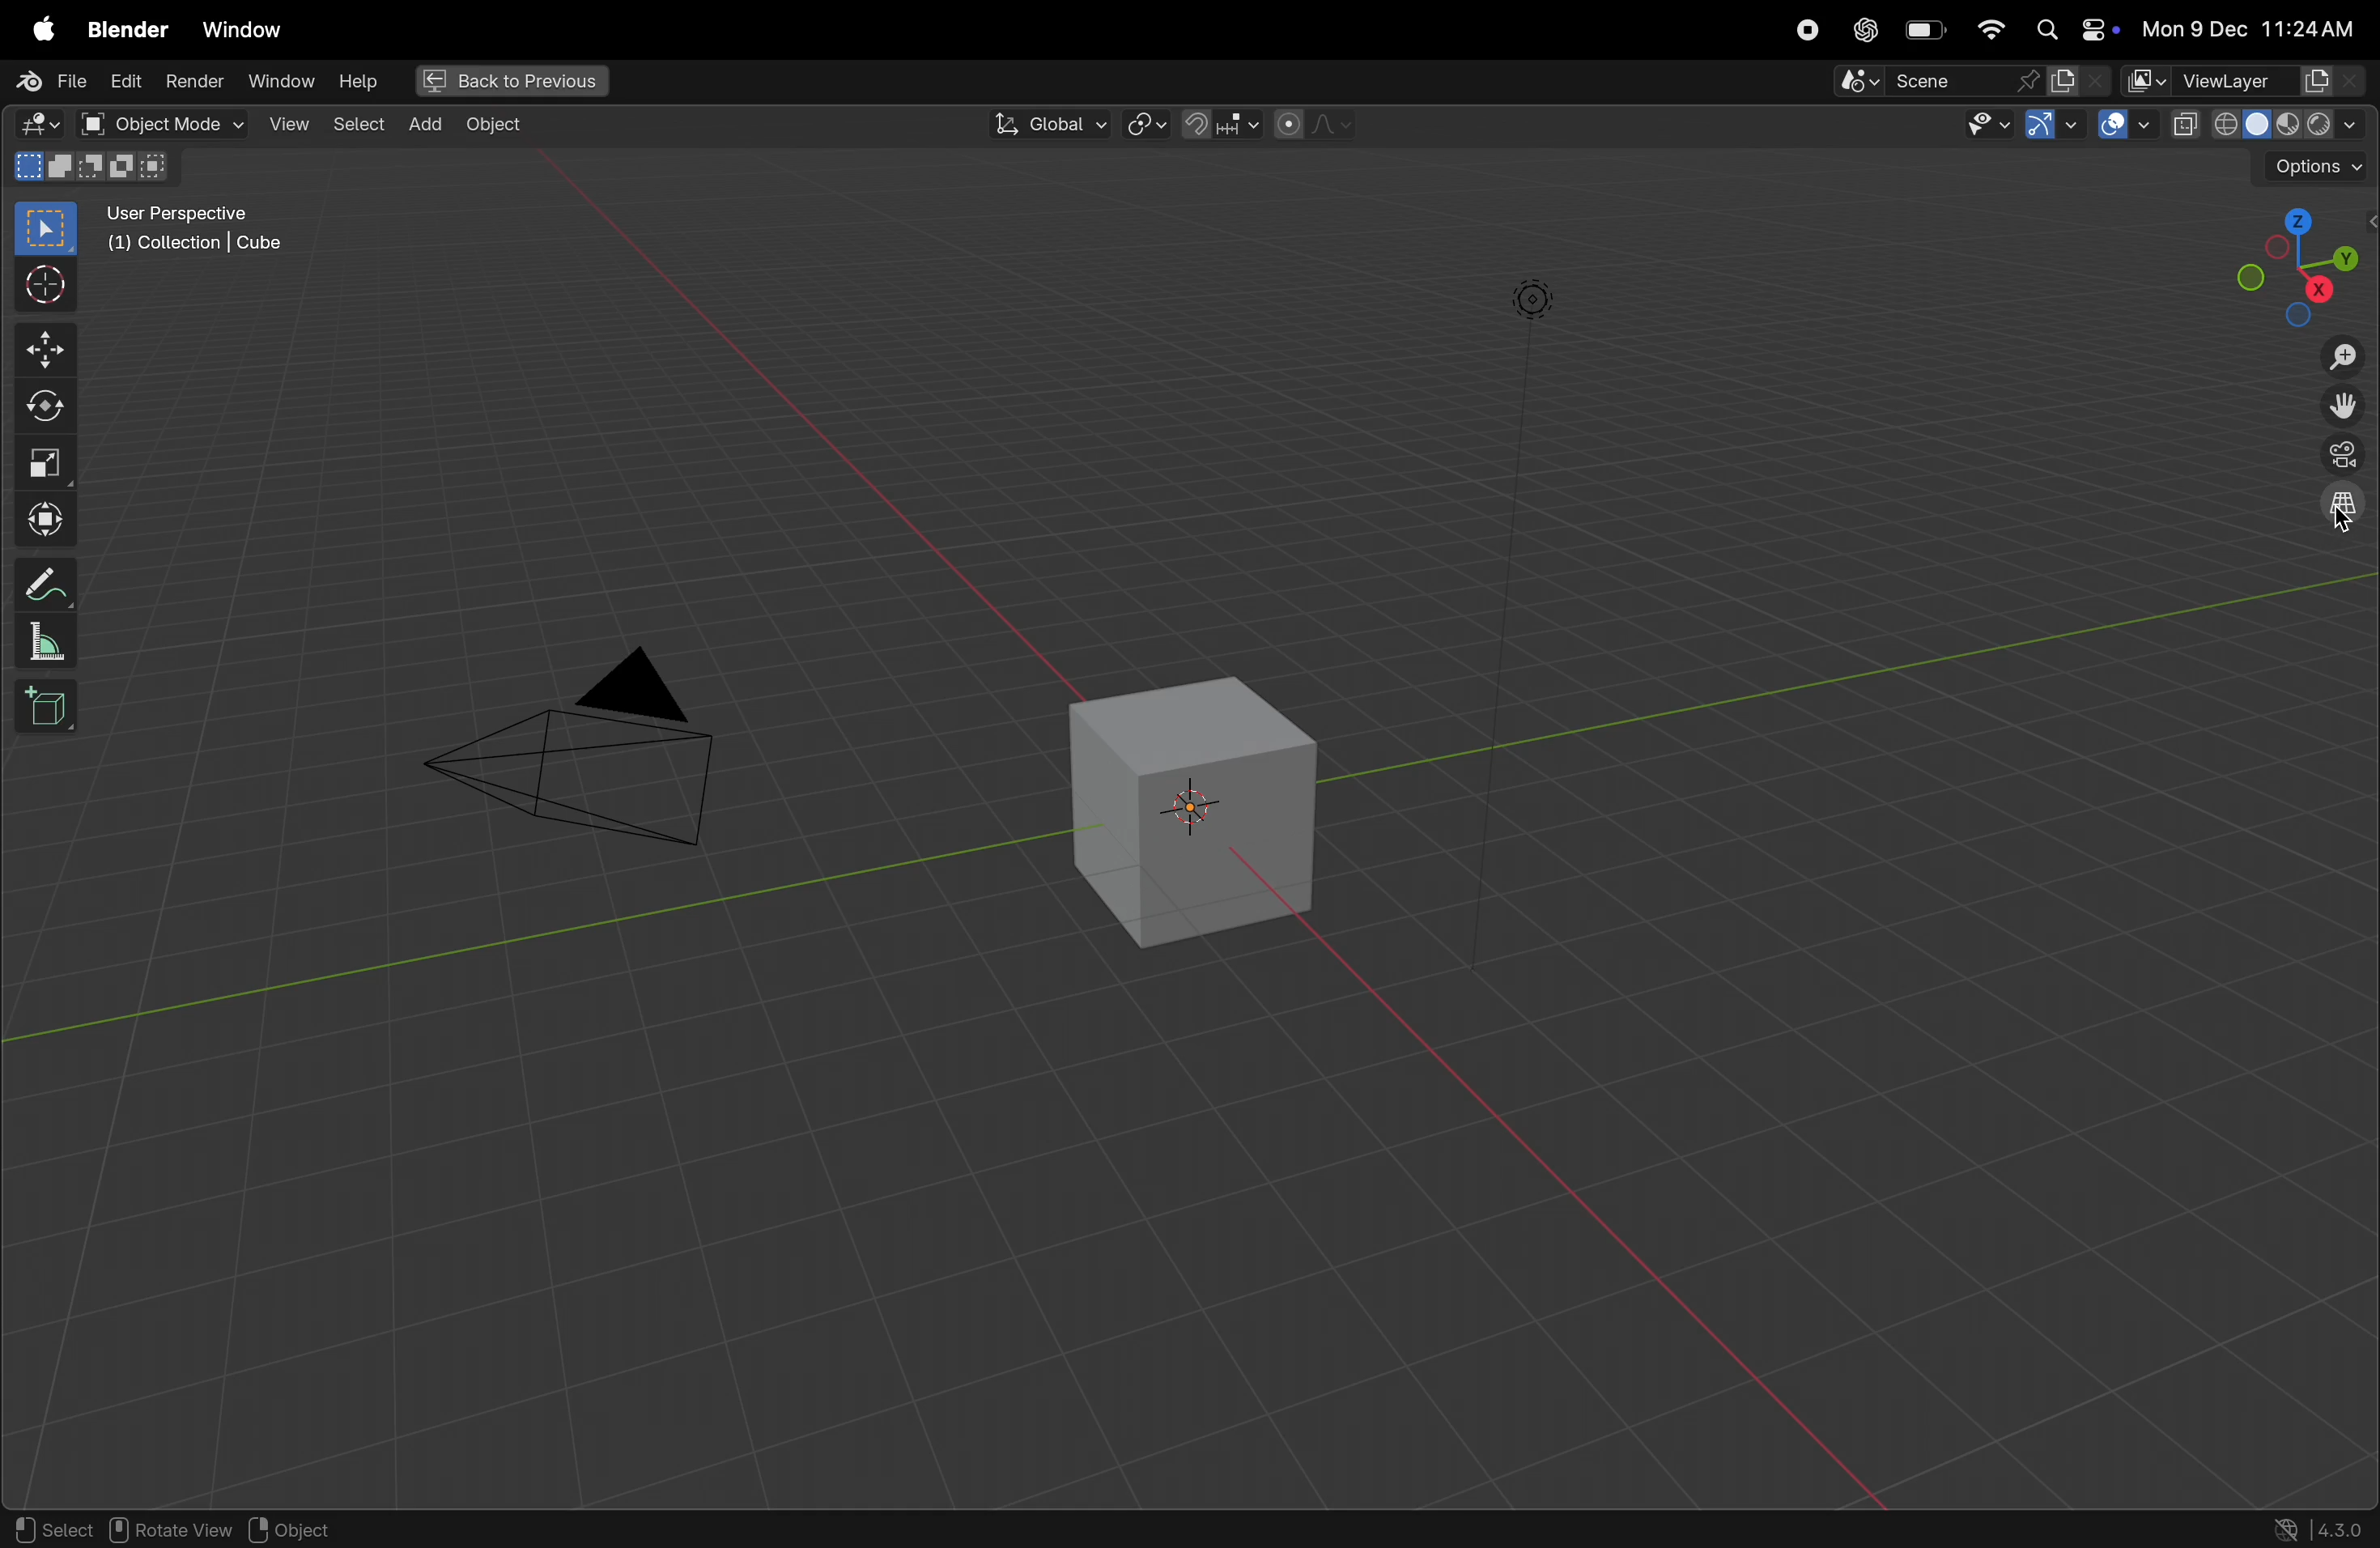 Image resolution: width=2380 pixels, height=1548 pixels. Describe the element at coordinates (218, 227) in the screenshot. I see `user perspective` at that location.